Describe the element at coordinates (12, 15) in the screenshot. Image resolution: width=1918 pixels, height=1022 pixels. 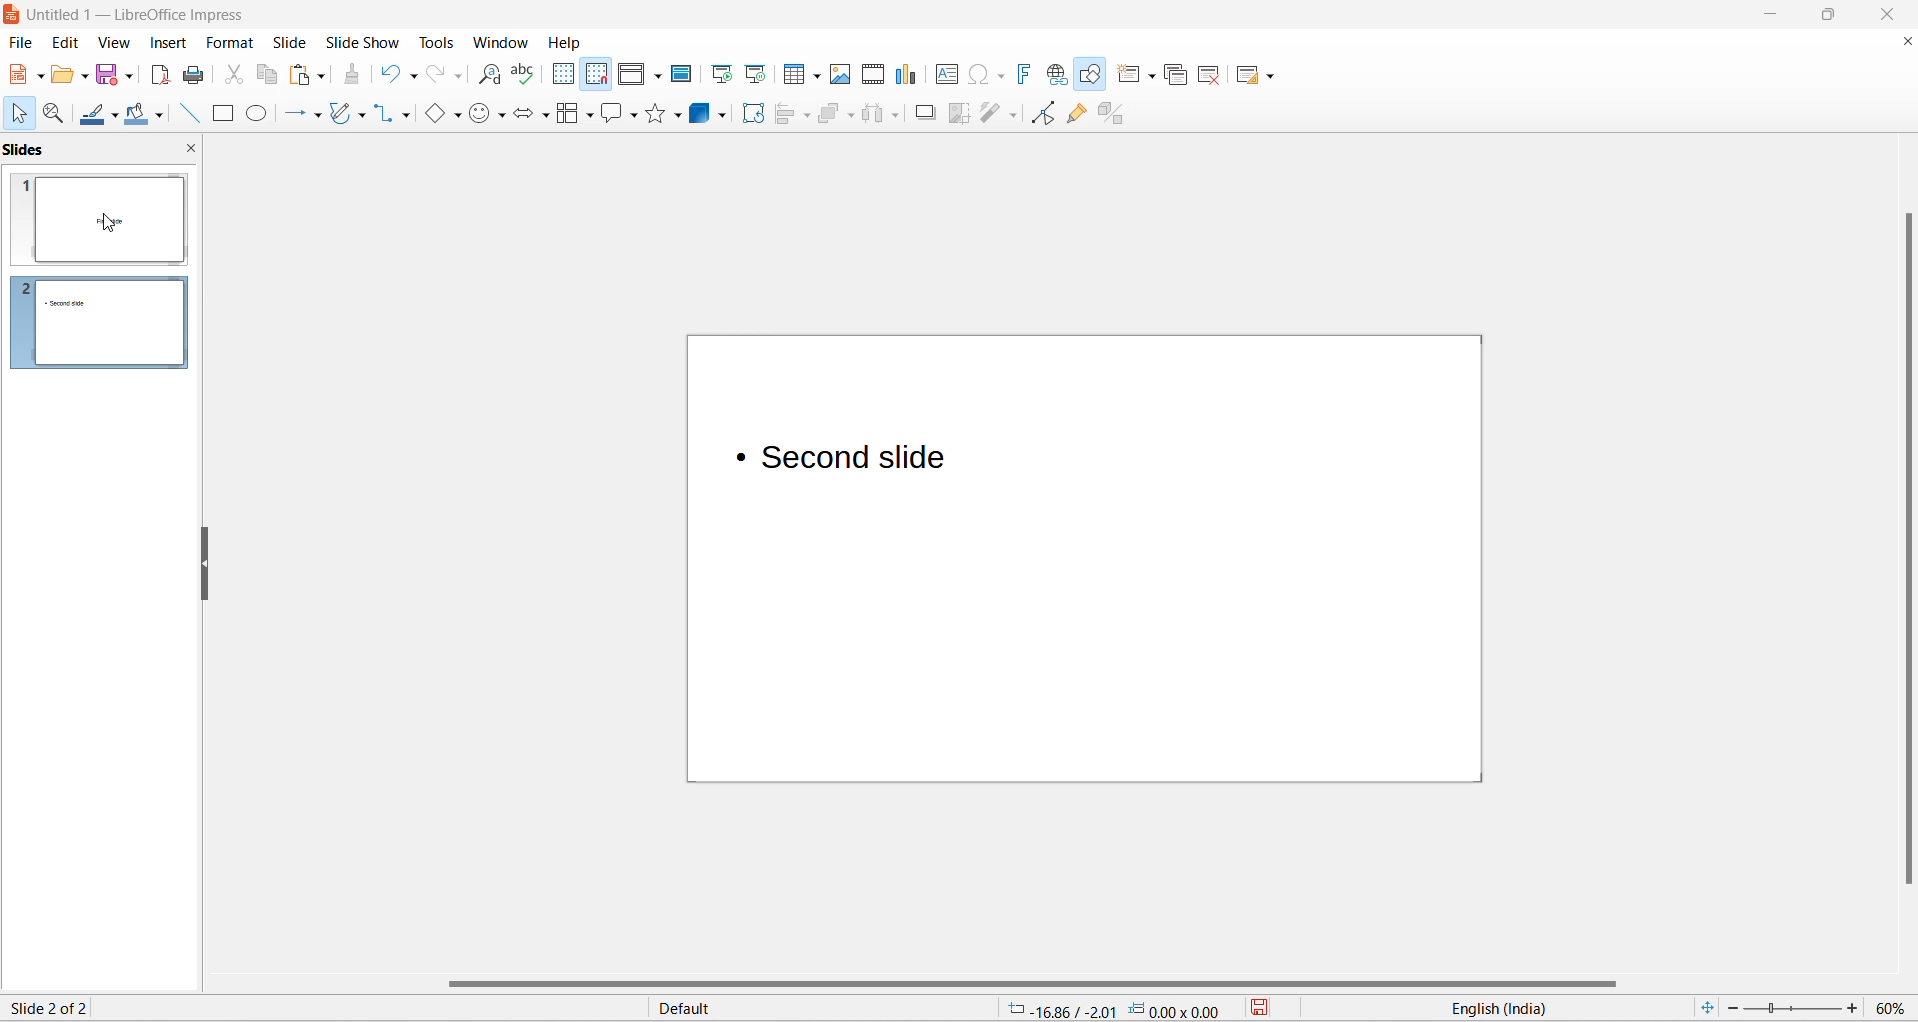
I see `logo` at that location.